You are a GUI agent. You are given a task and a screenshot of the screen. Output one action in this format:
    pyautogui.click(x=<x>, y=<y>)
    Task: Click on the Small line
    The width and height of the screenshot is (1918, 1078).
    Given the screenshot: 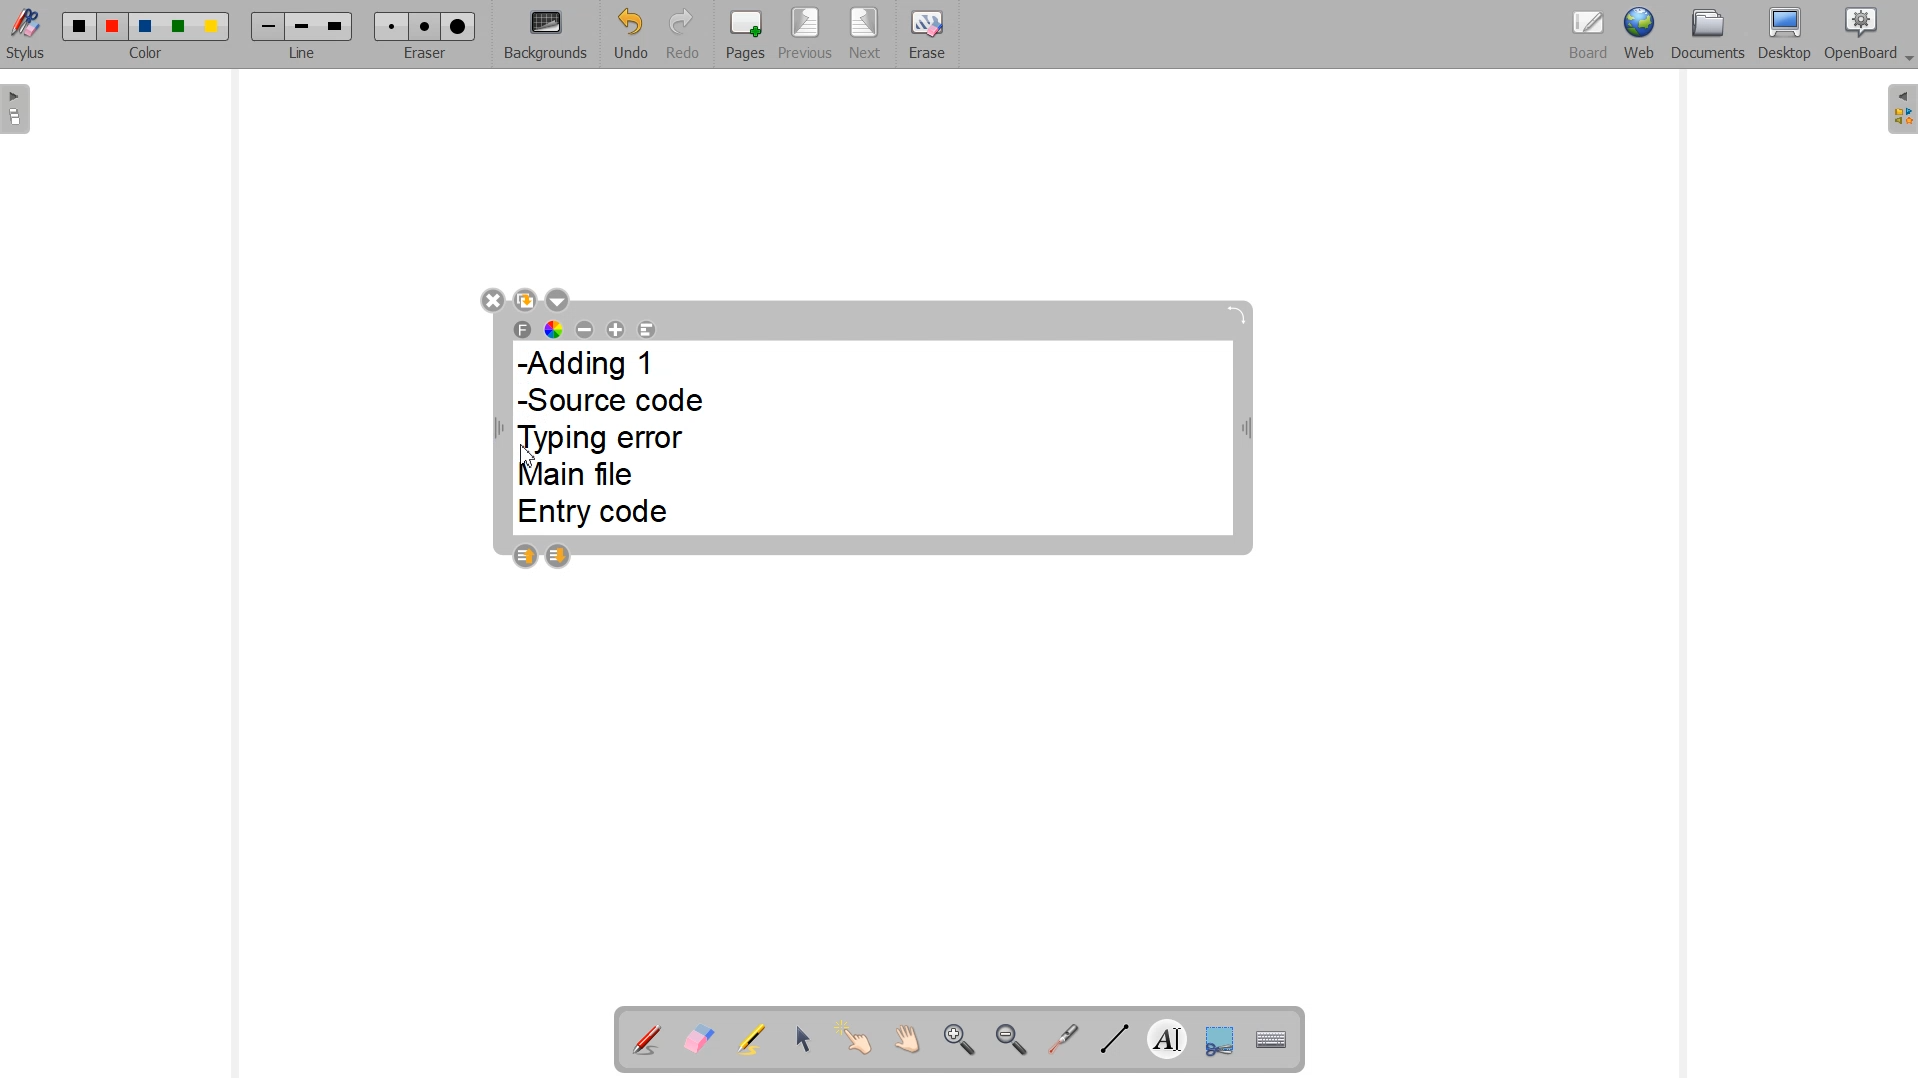 What is the action you would take?
    pyautogui.click(x=269, y=27)
    